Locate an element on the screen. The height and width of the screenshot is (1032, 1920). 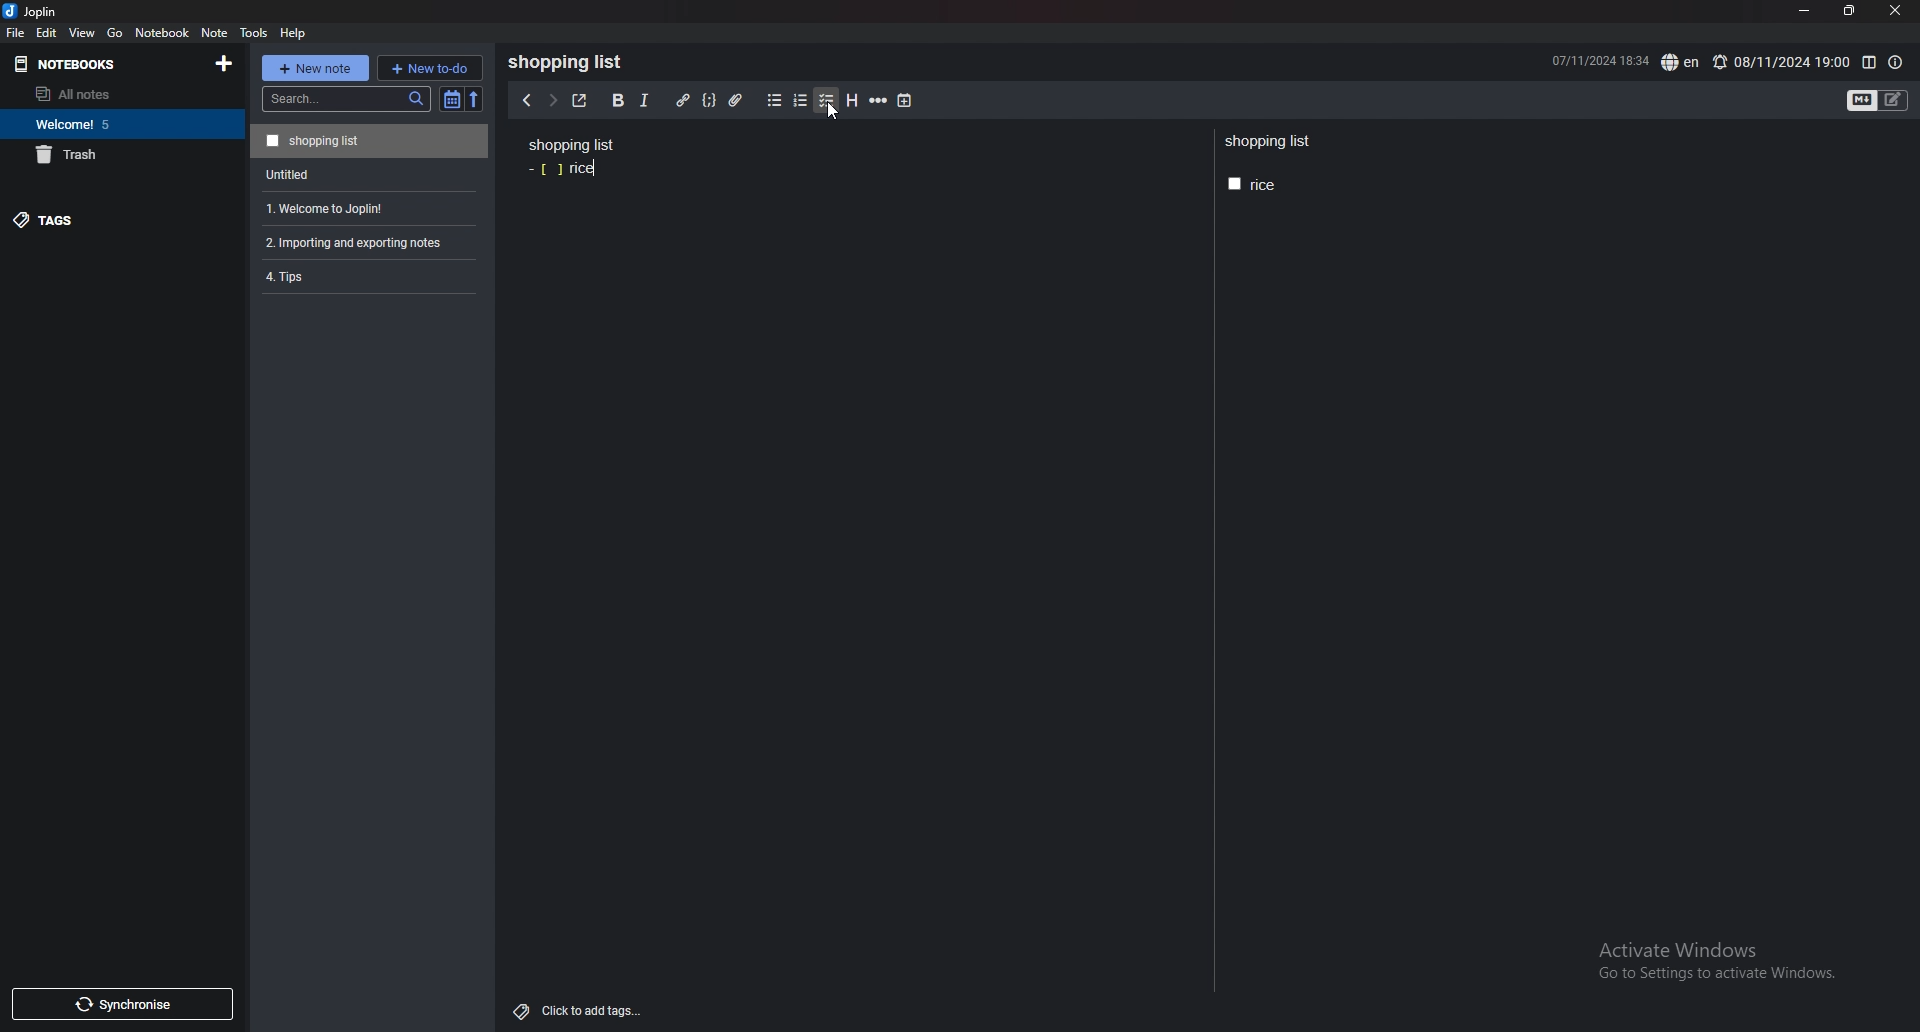
4.Tips. is located at coordinates (367, 276).